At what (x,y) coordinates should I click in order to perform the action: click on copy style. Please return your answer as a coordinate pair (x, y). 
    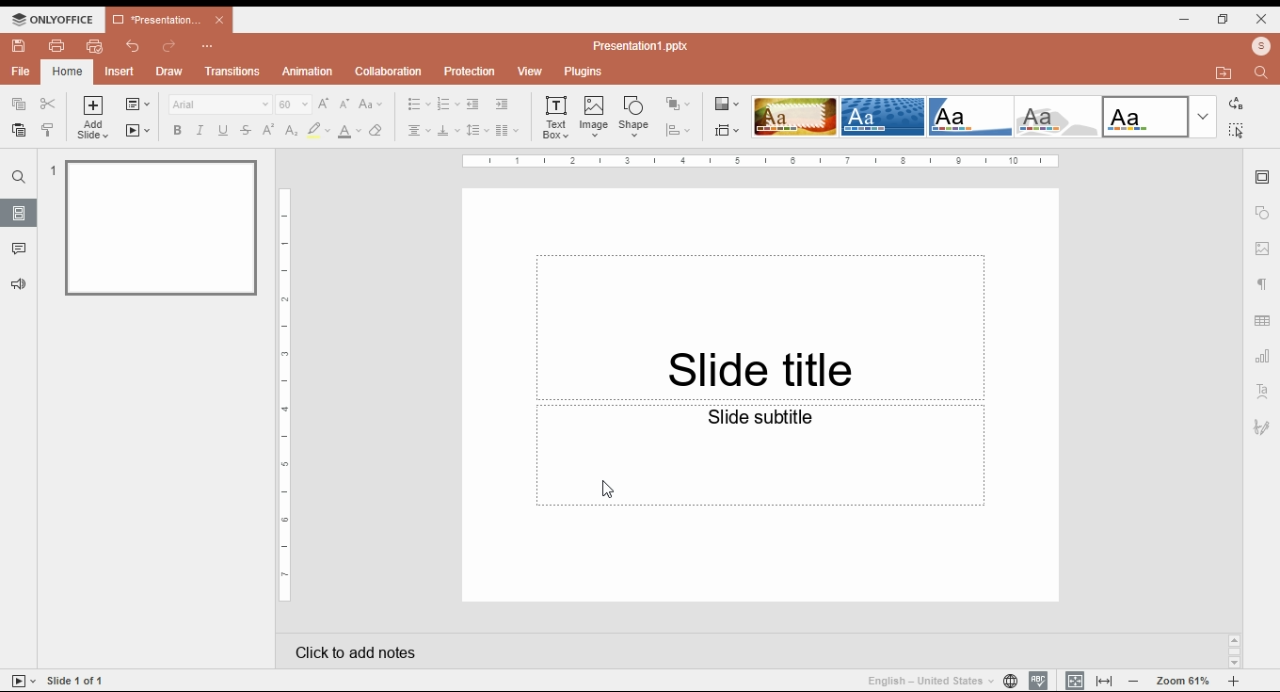
    Looking at the image, I should click on (50, 129).